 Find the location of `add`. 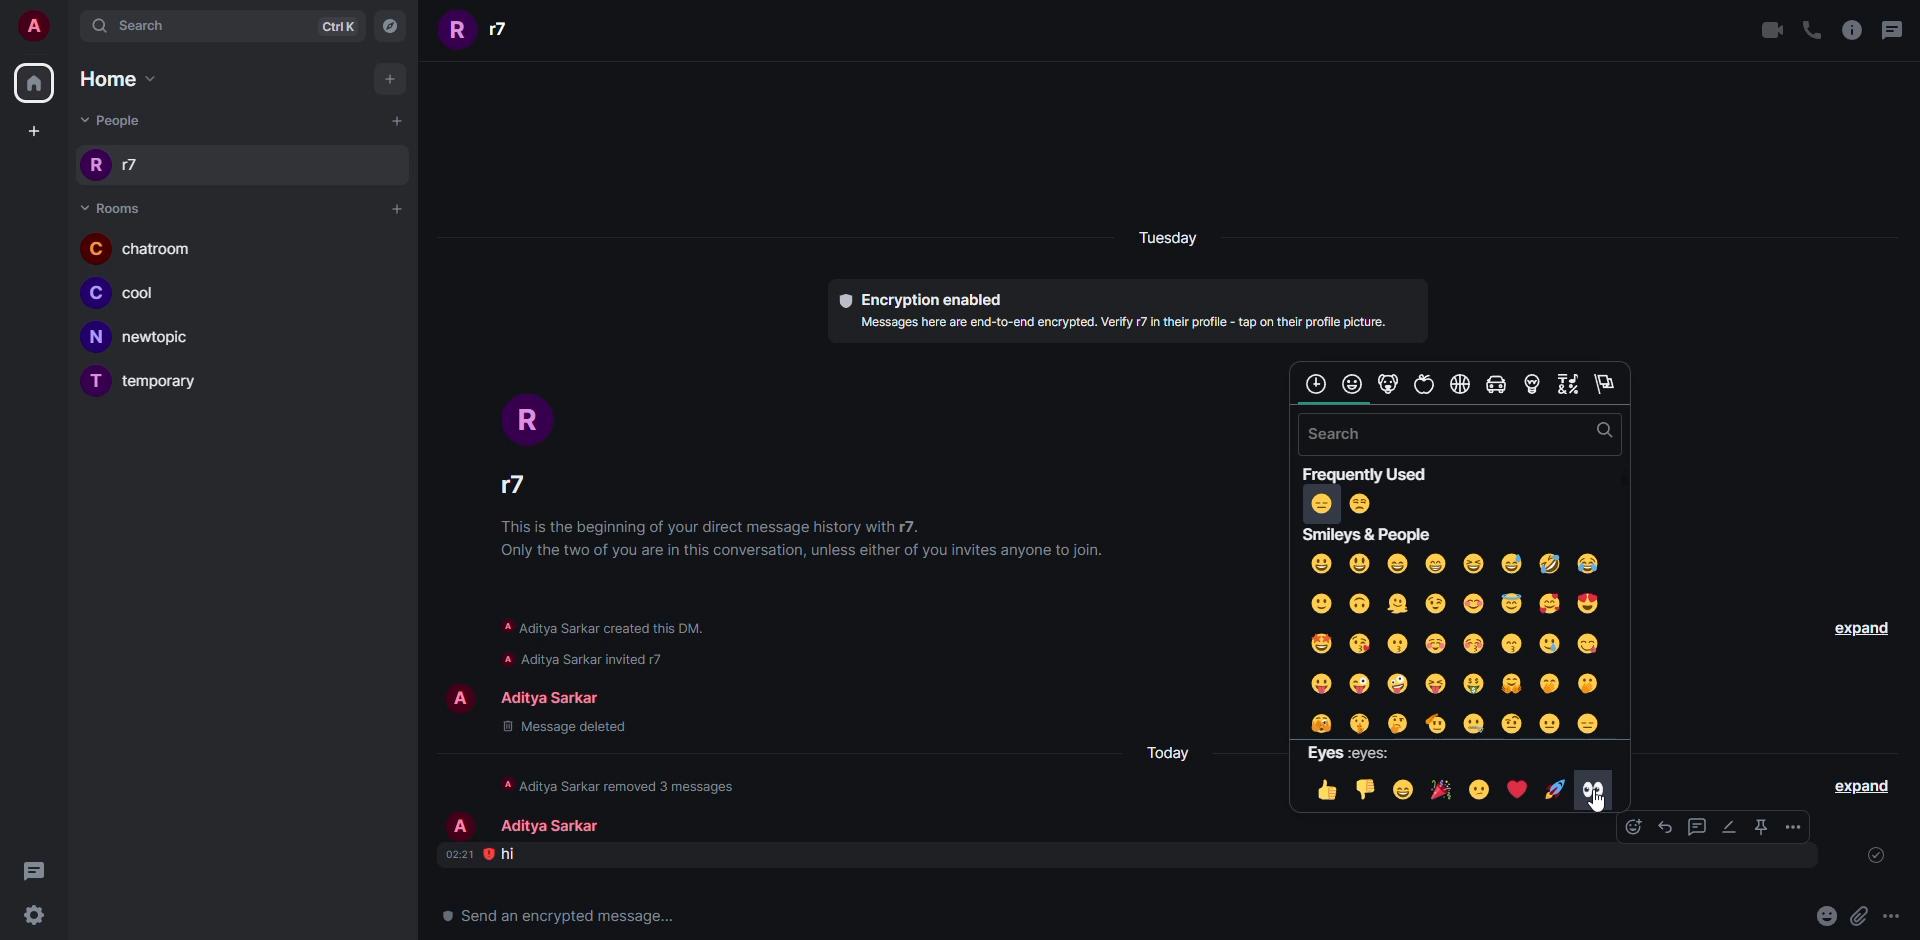

add is located at coordinates (394, 80).